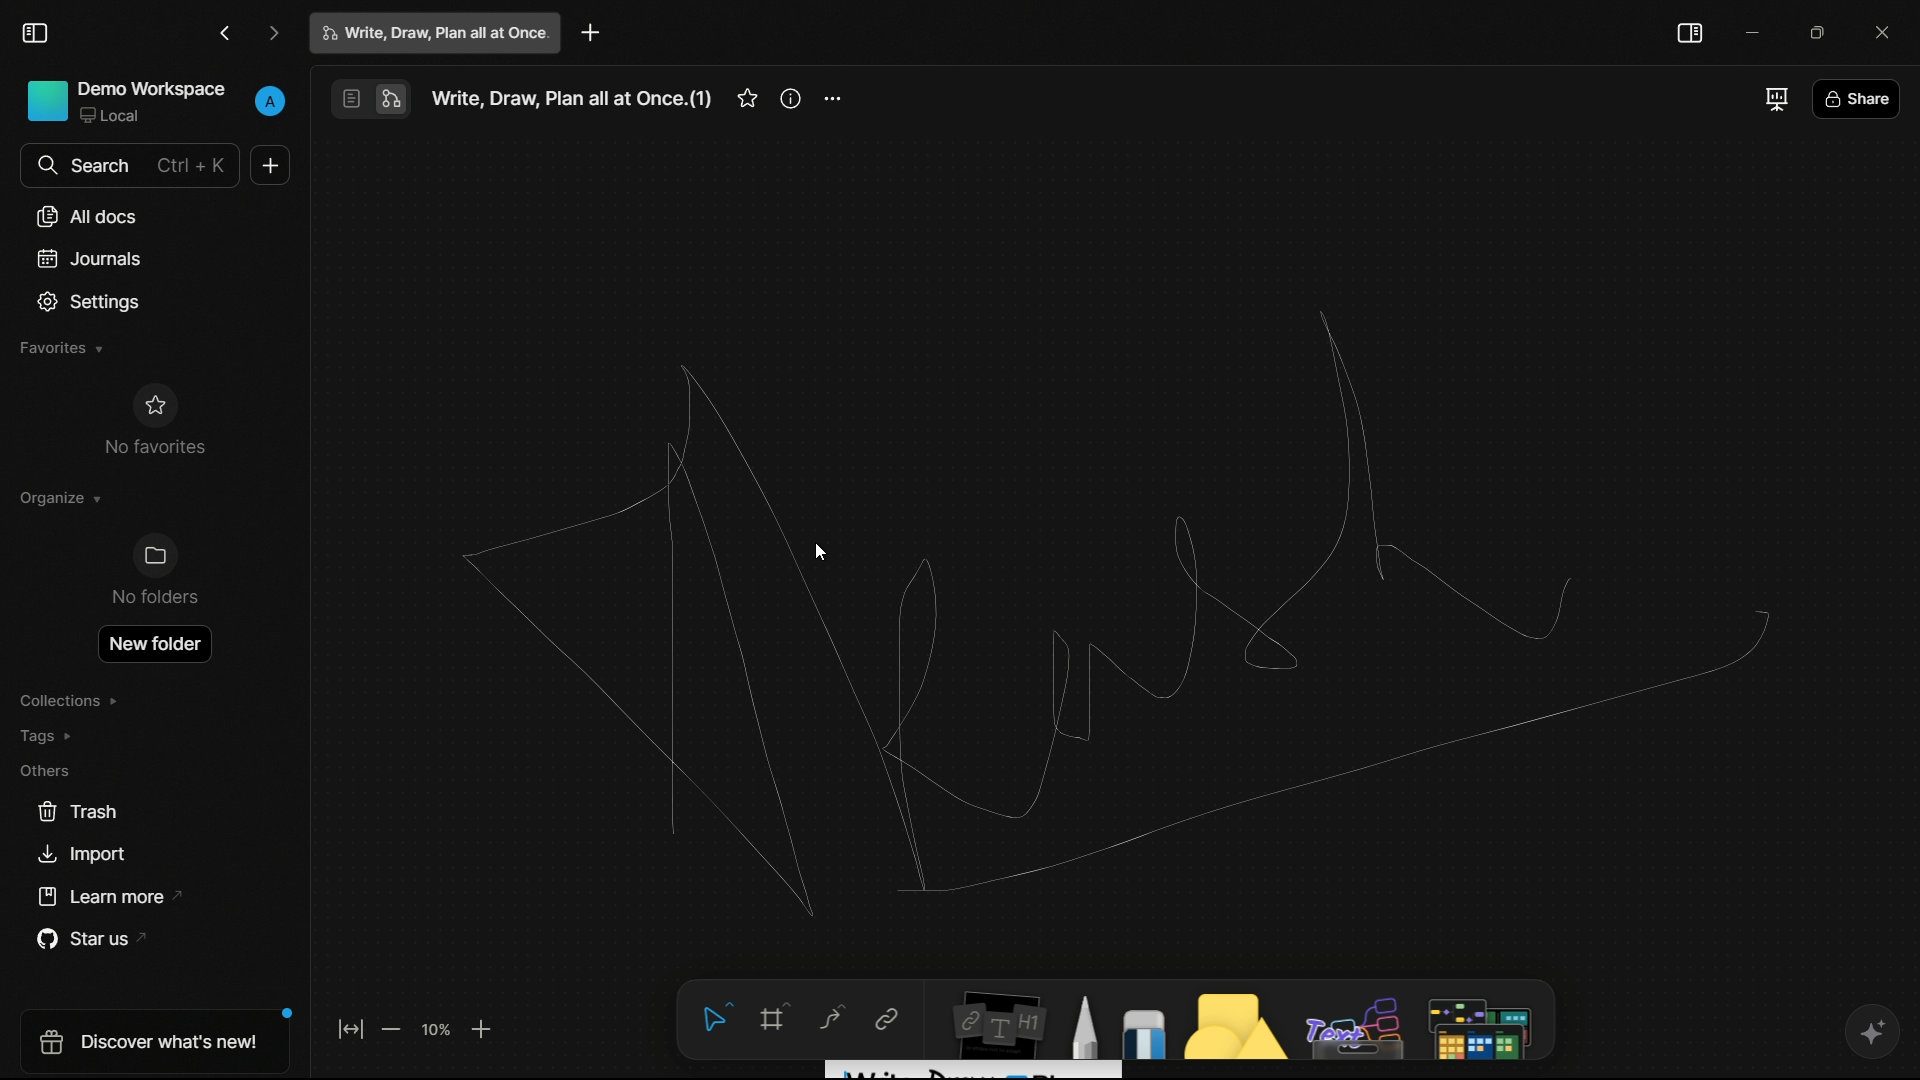  I want to click on favorites, so click(746, 100).